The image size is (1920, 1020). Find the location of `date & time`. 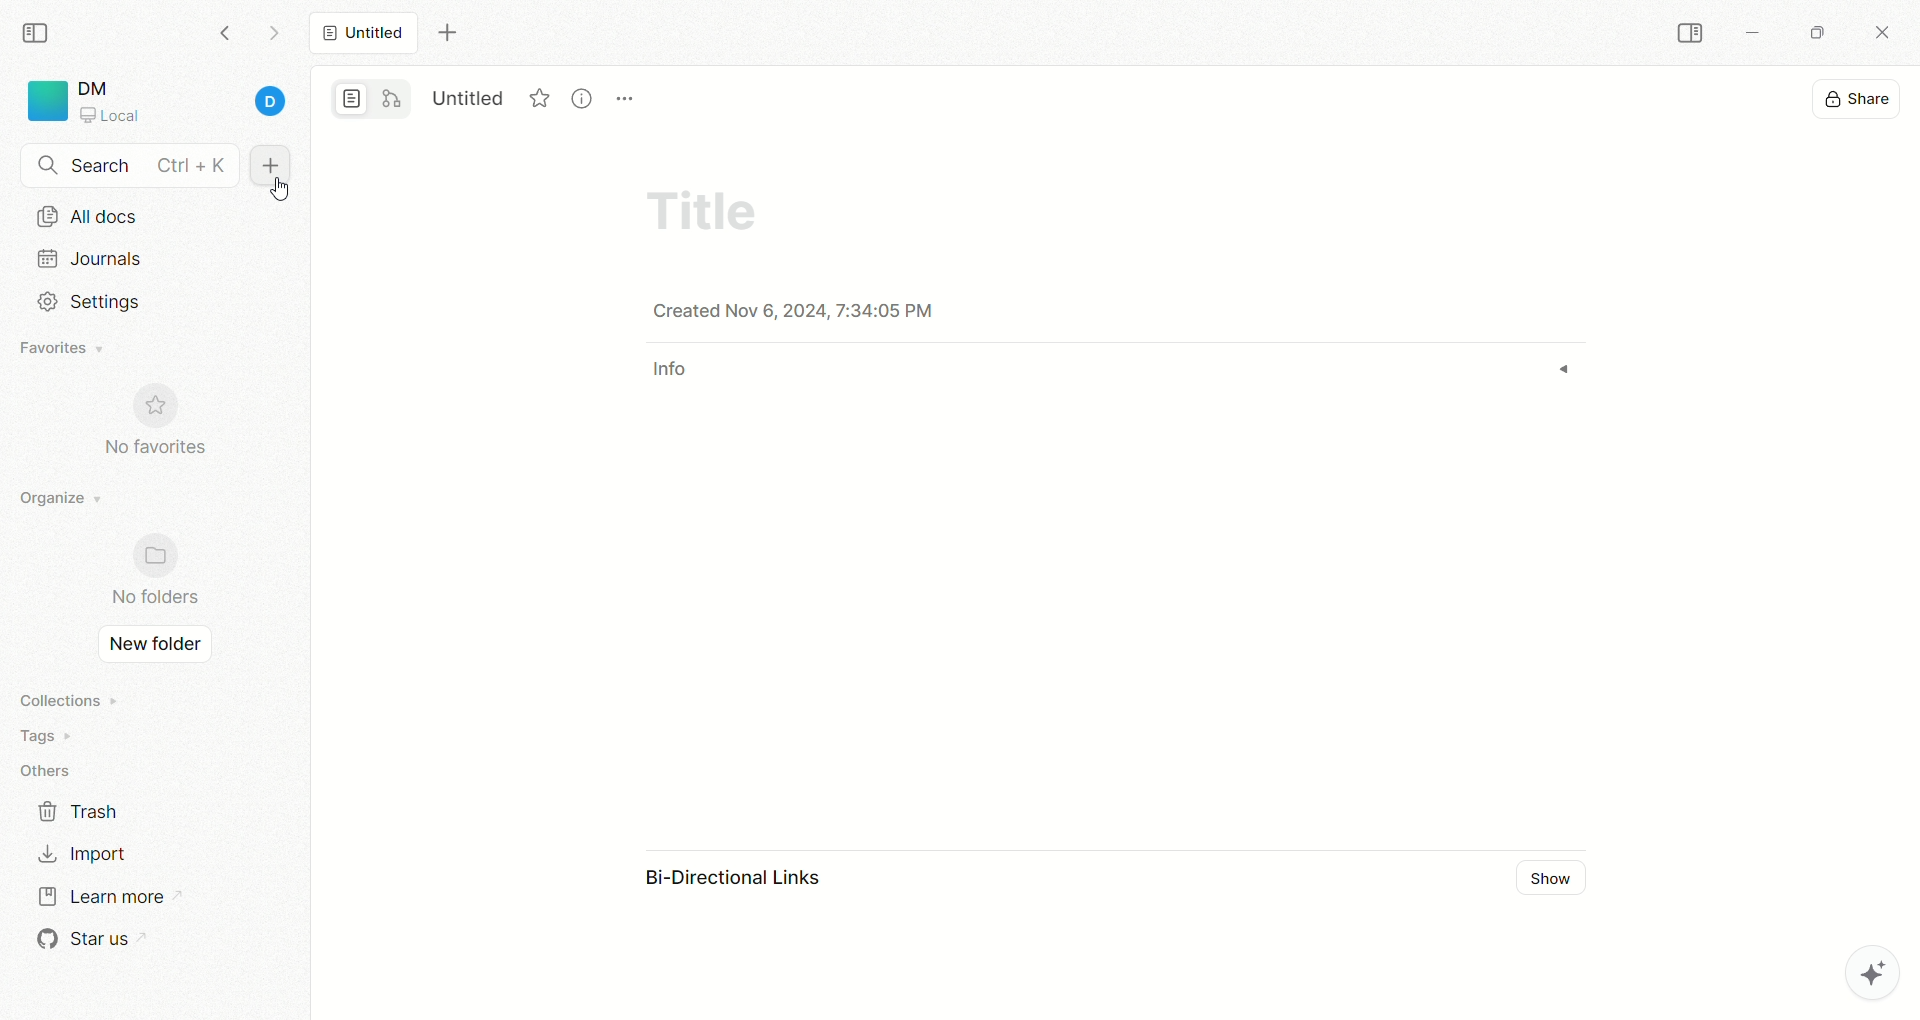

date & time is located at coordinates (820, 311).